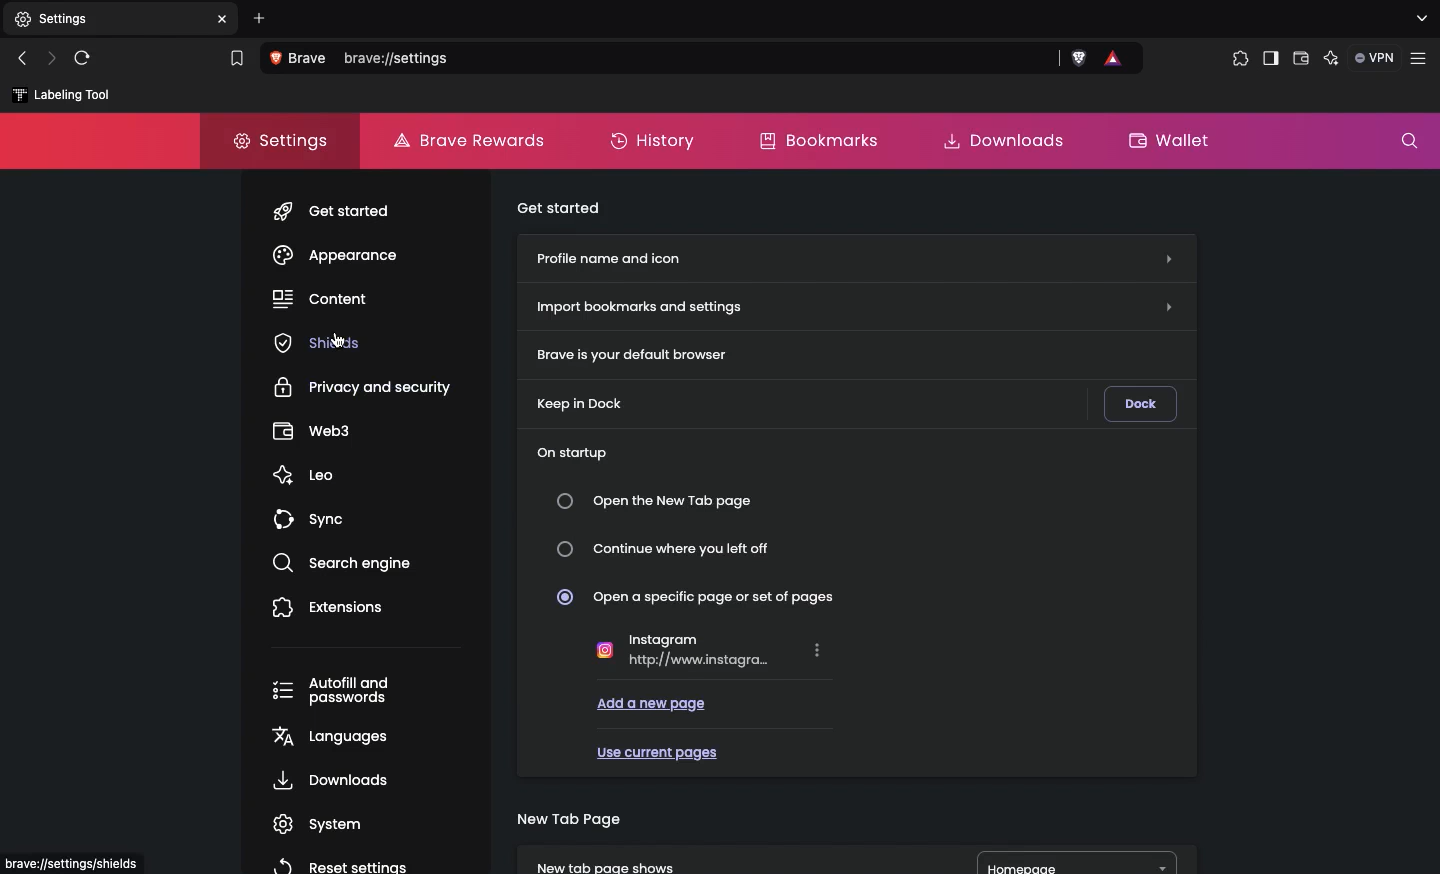 This screenshot has height=874, width=1440. I want to click on Settings, so click(284, 141).